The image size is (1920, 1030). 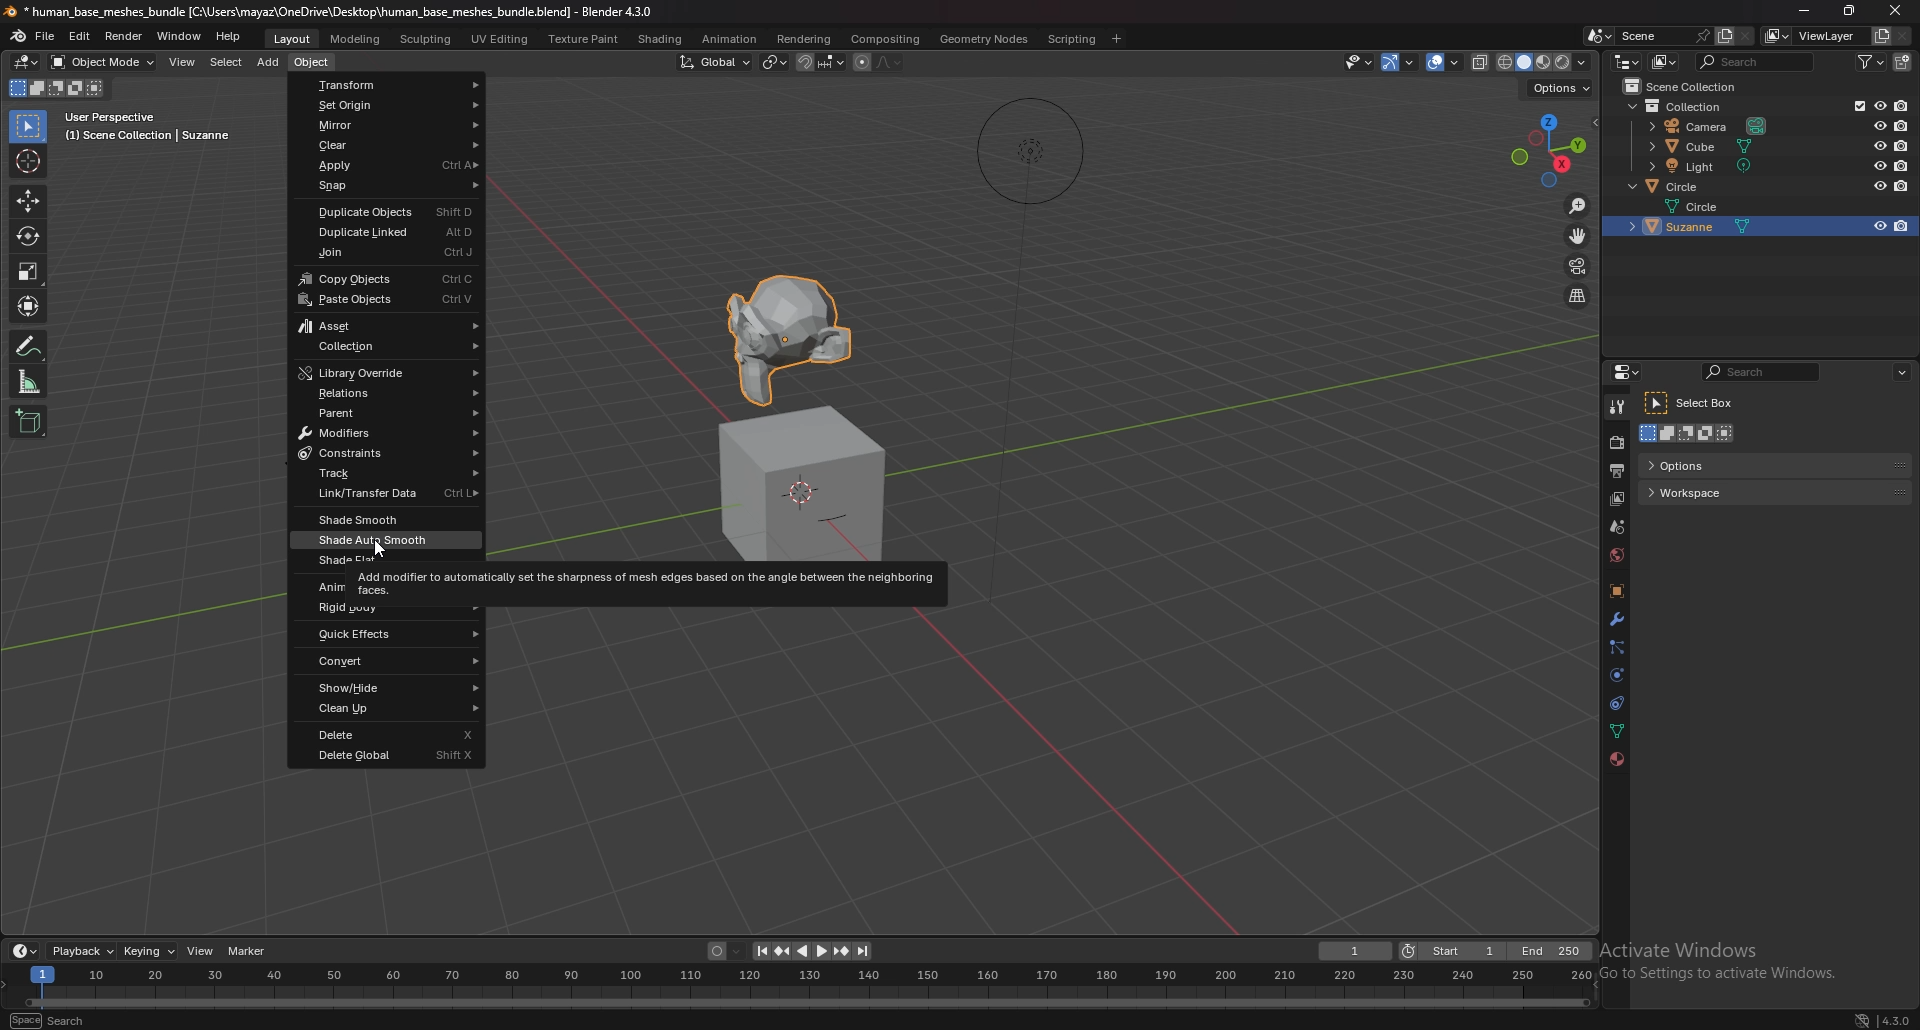 I want to click on help, so click(x=228, y=37).